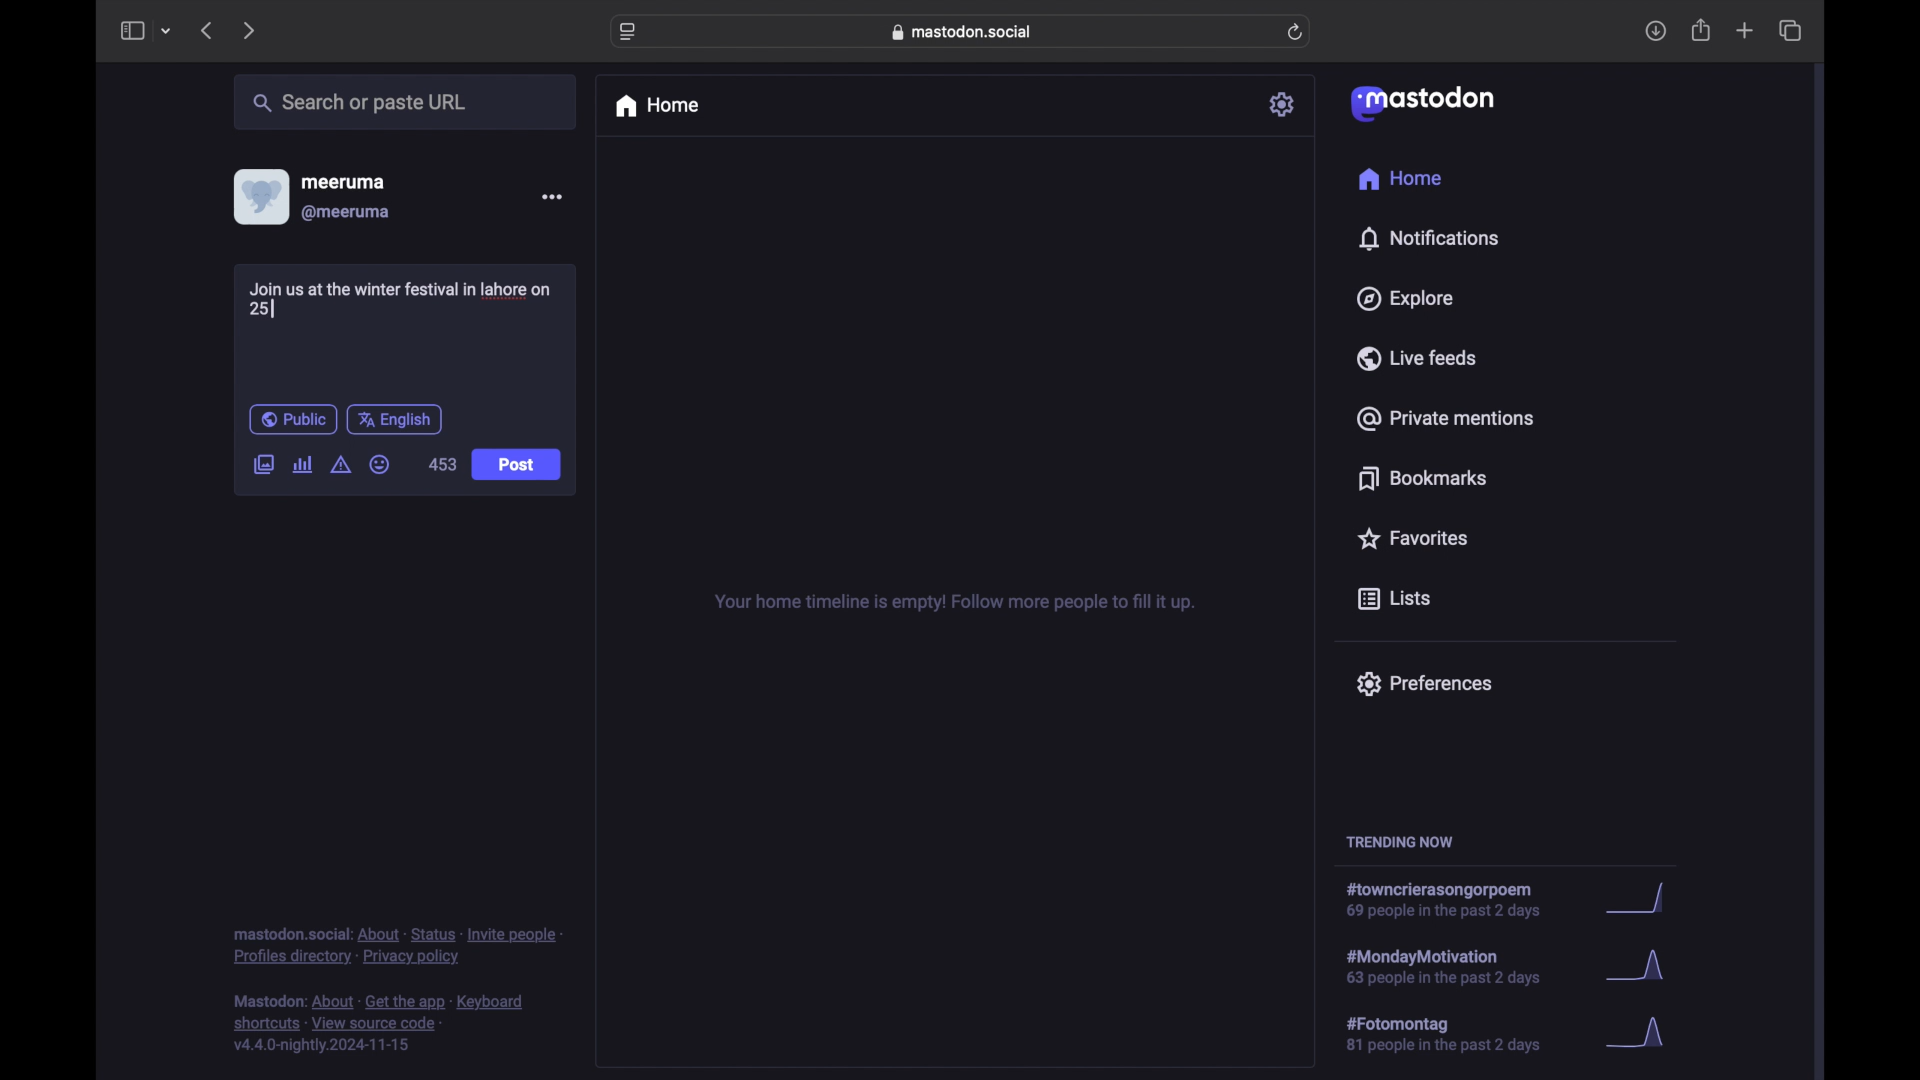 The image size is (1920, 1080). Describe the element at coordinates (340, 465) in the screenshot. I see `add content warning` at that location.